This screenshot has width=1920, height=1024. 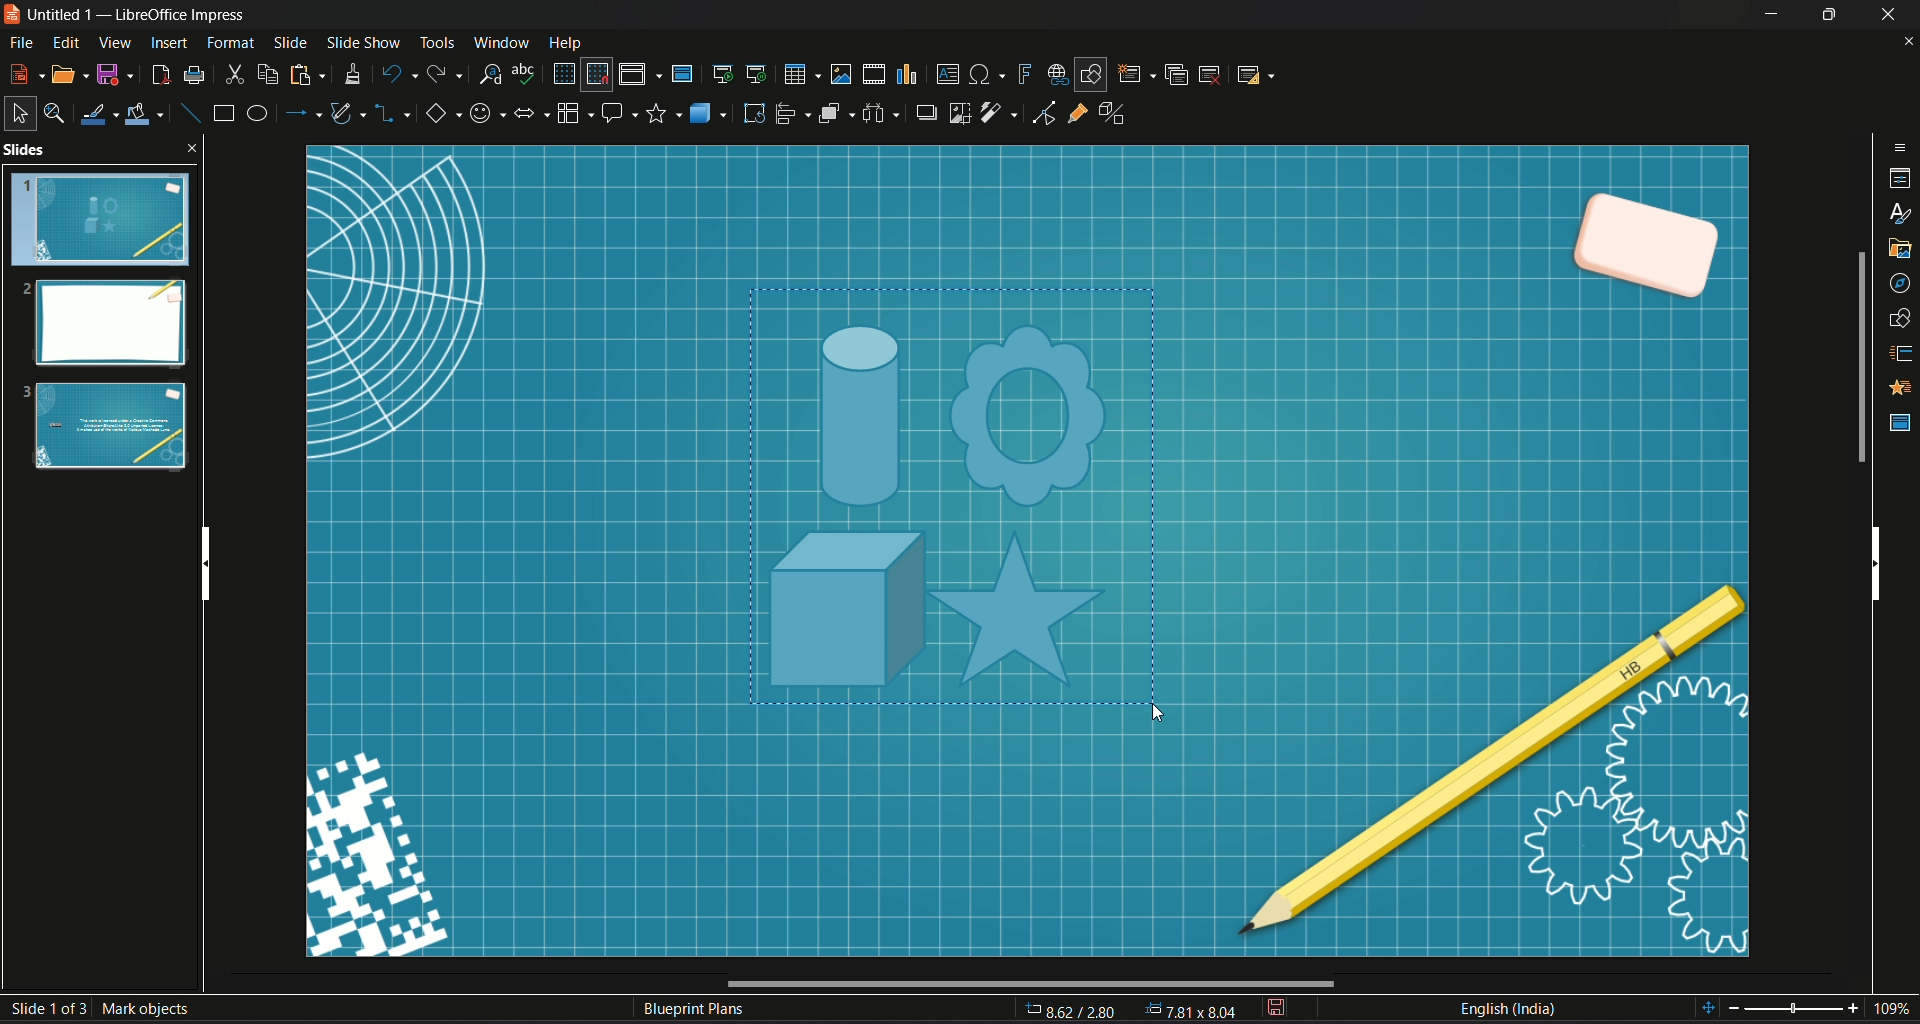 I want to click on clone formatting, so click(x=352, y=74).